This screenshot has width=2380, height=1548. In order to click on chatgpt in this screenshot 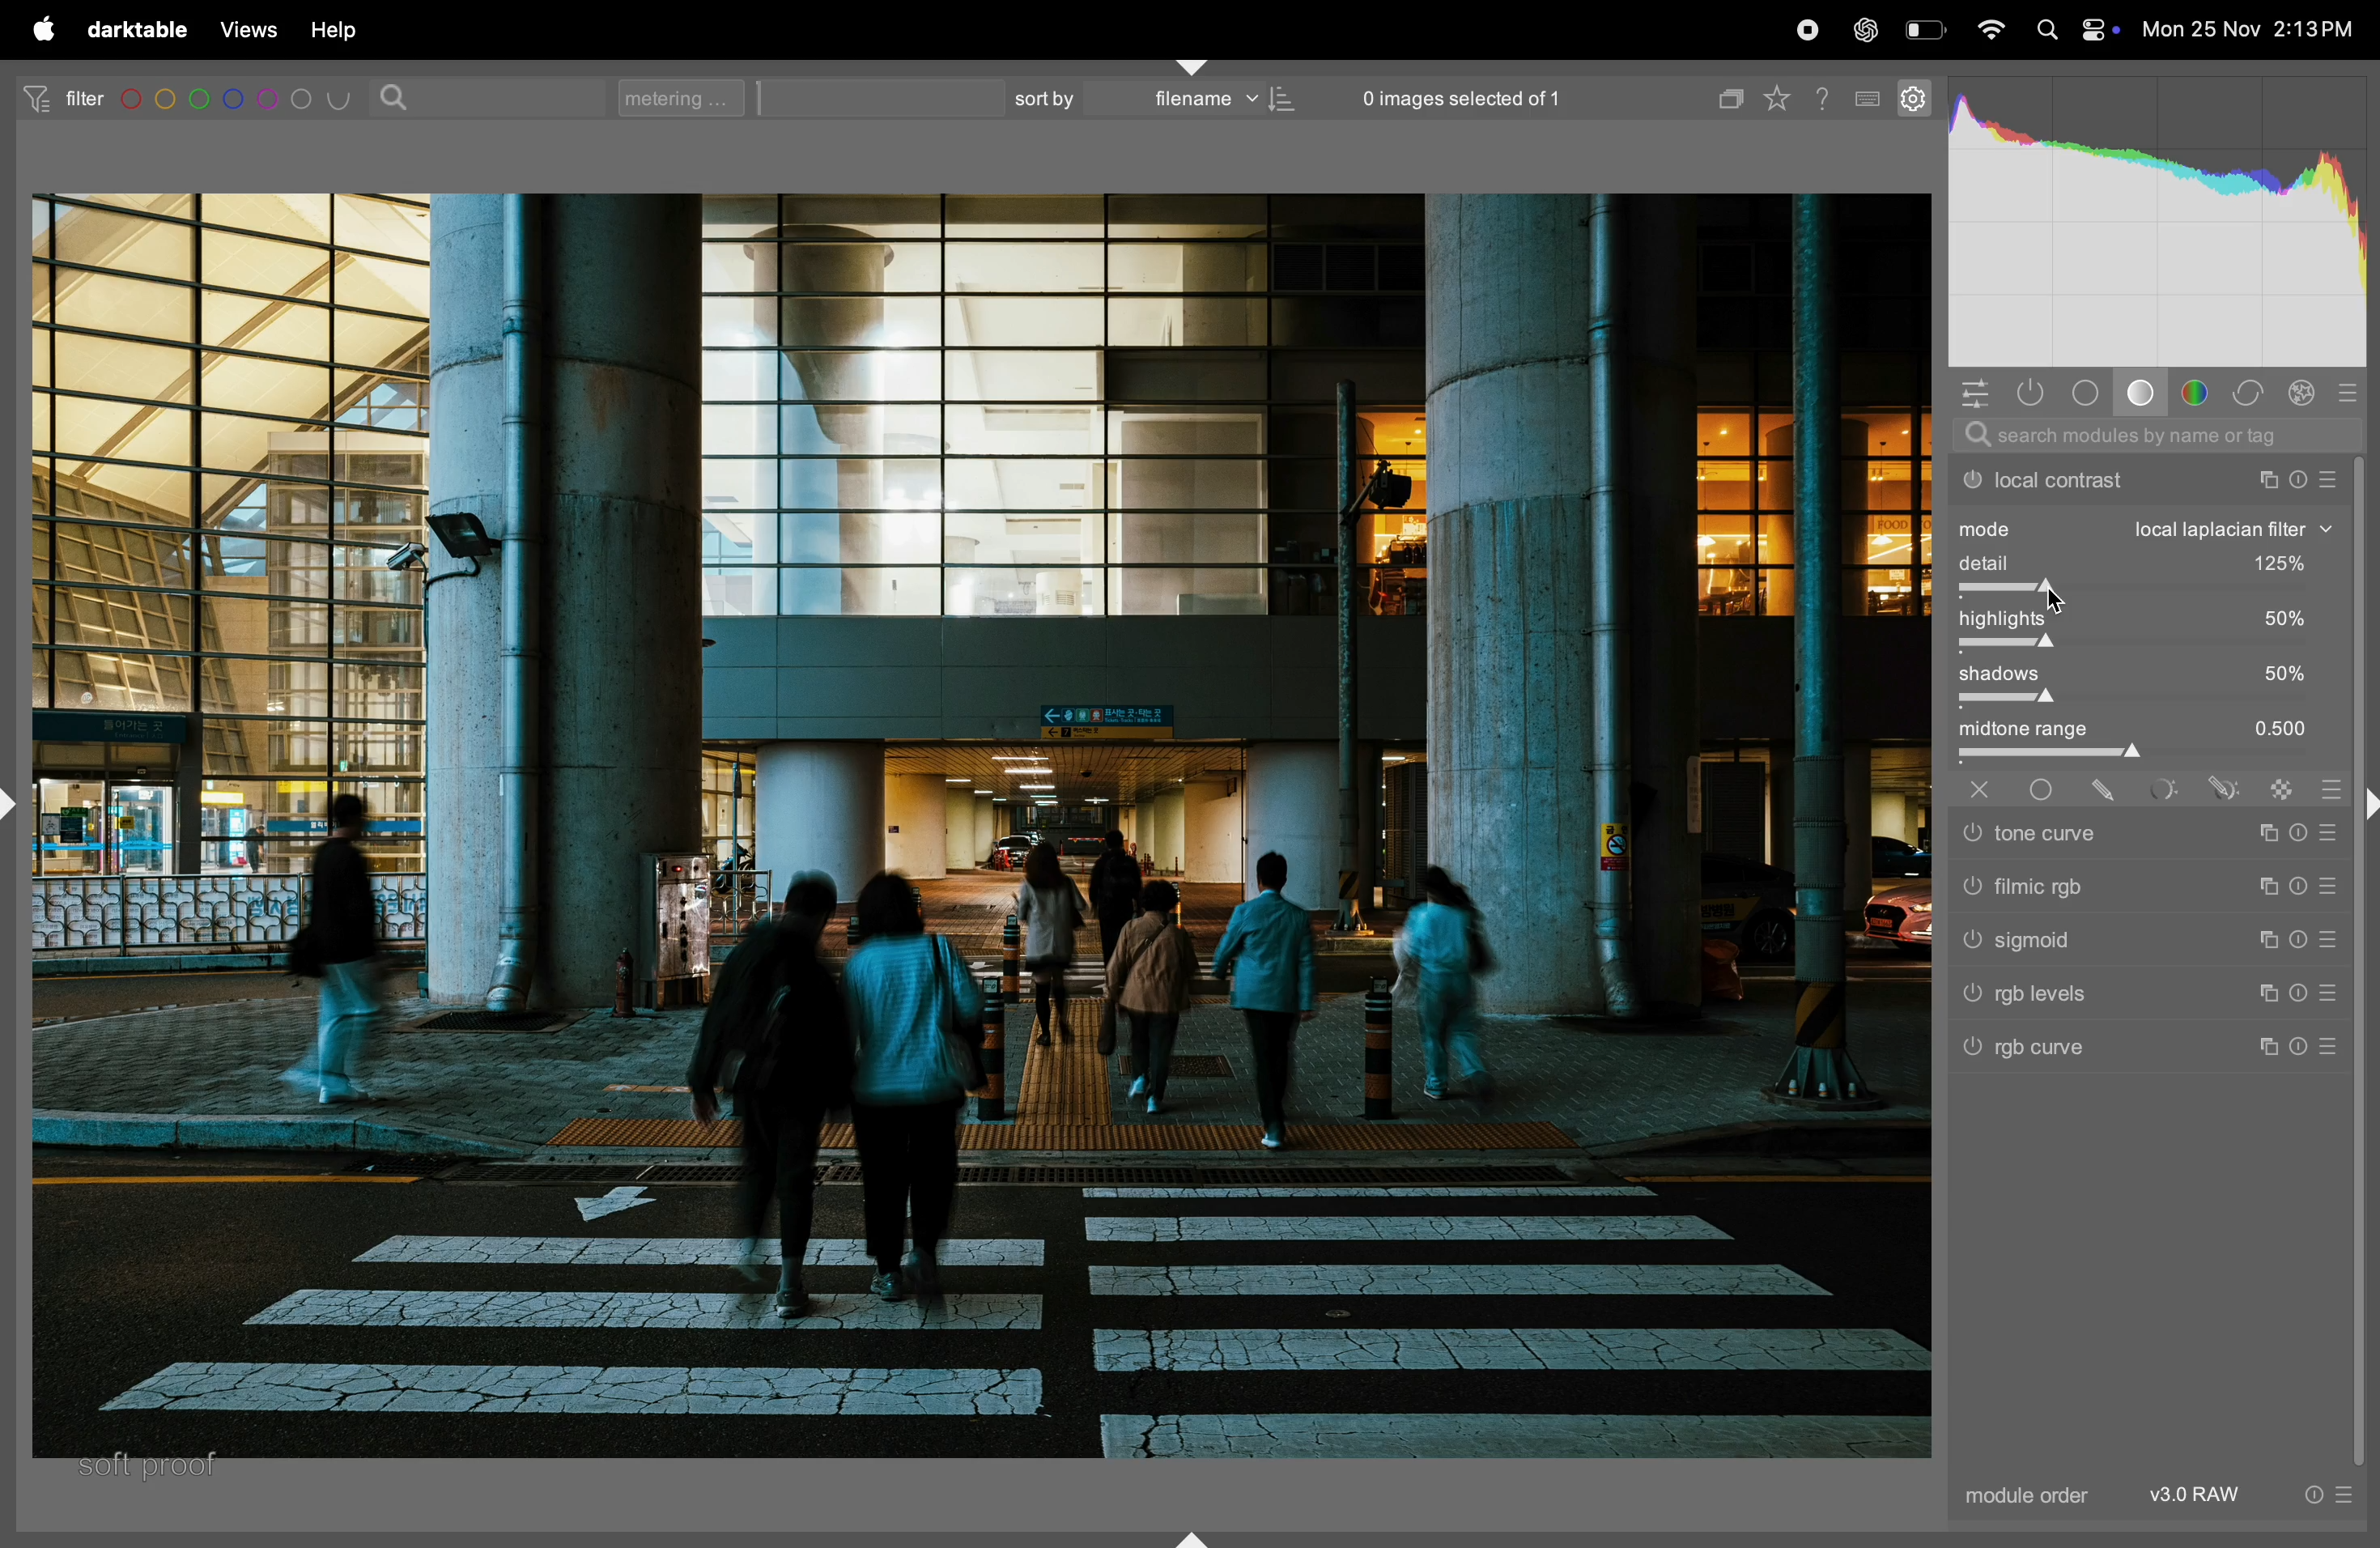, I will do `click(1864, 28)`.